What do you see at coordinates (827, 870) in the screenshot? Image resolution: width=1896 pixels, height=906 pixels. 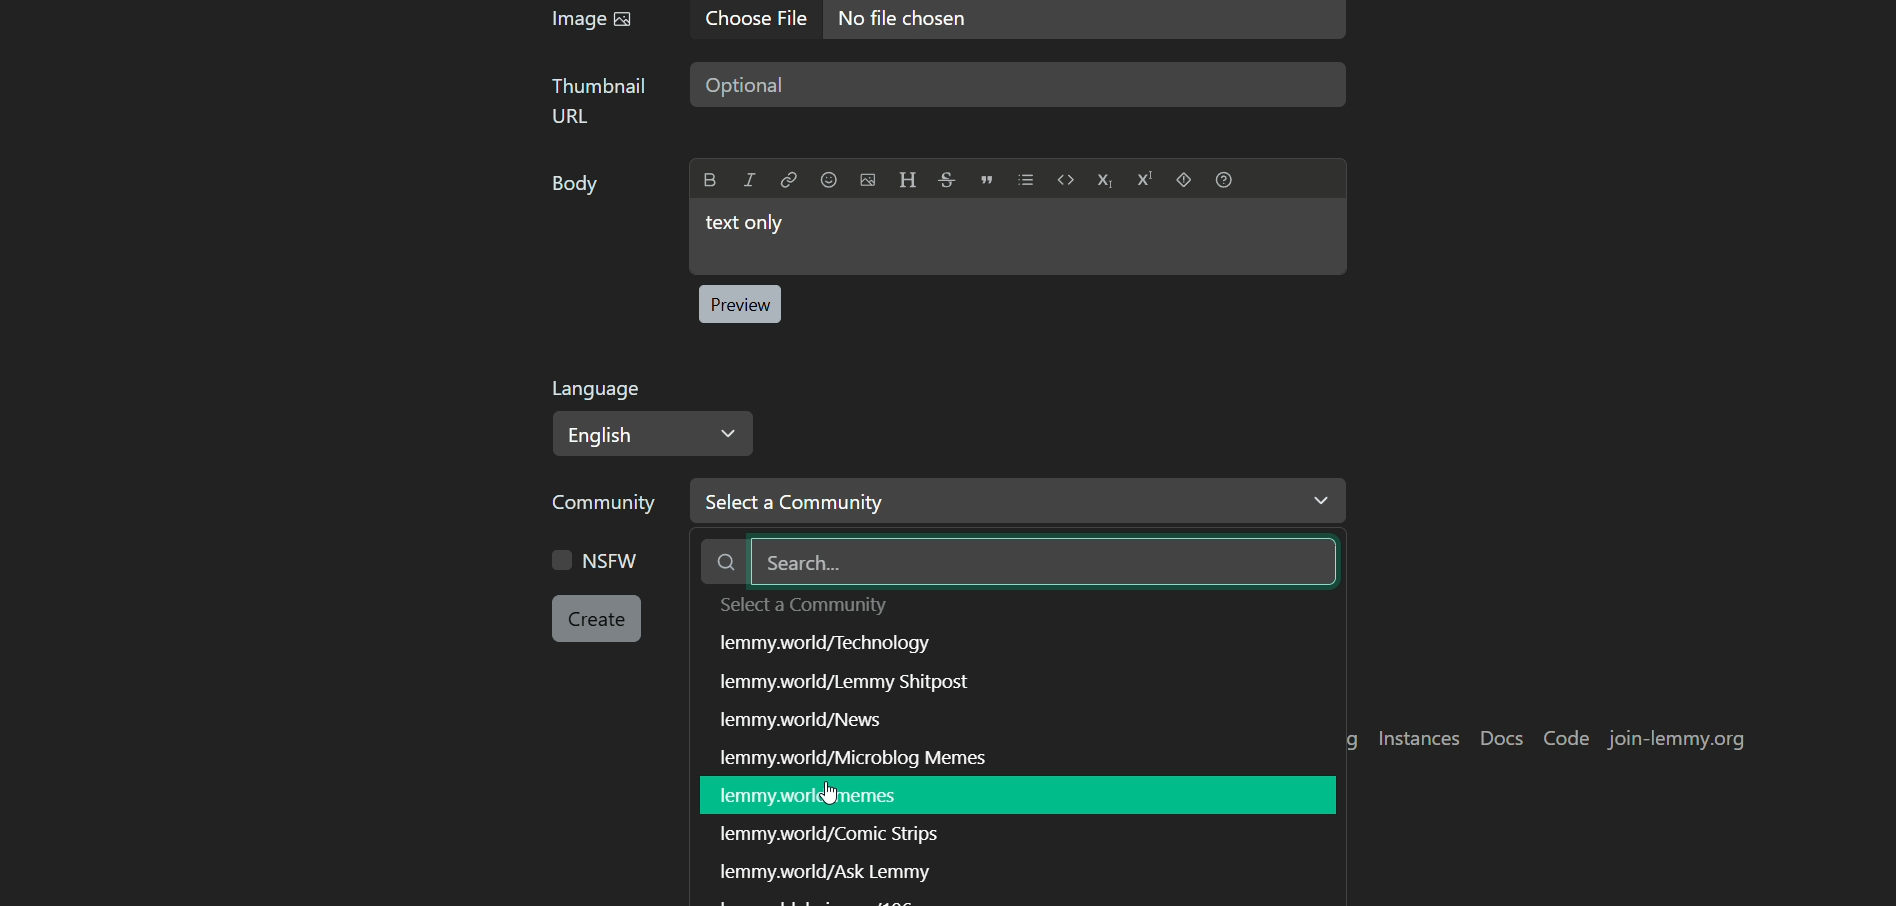 I see `text` at bounding box center [827, 870].